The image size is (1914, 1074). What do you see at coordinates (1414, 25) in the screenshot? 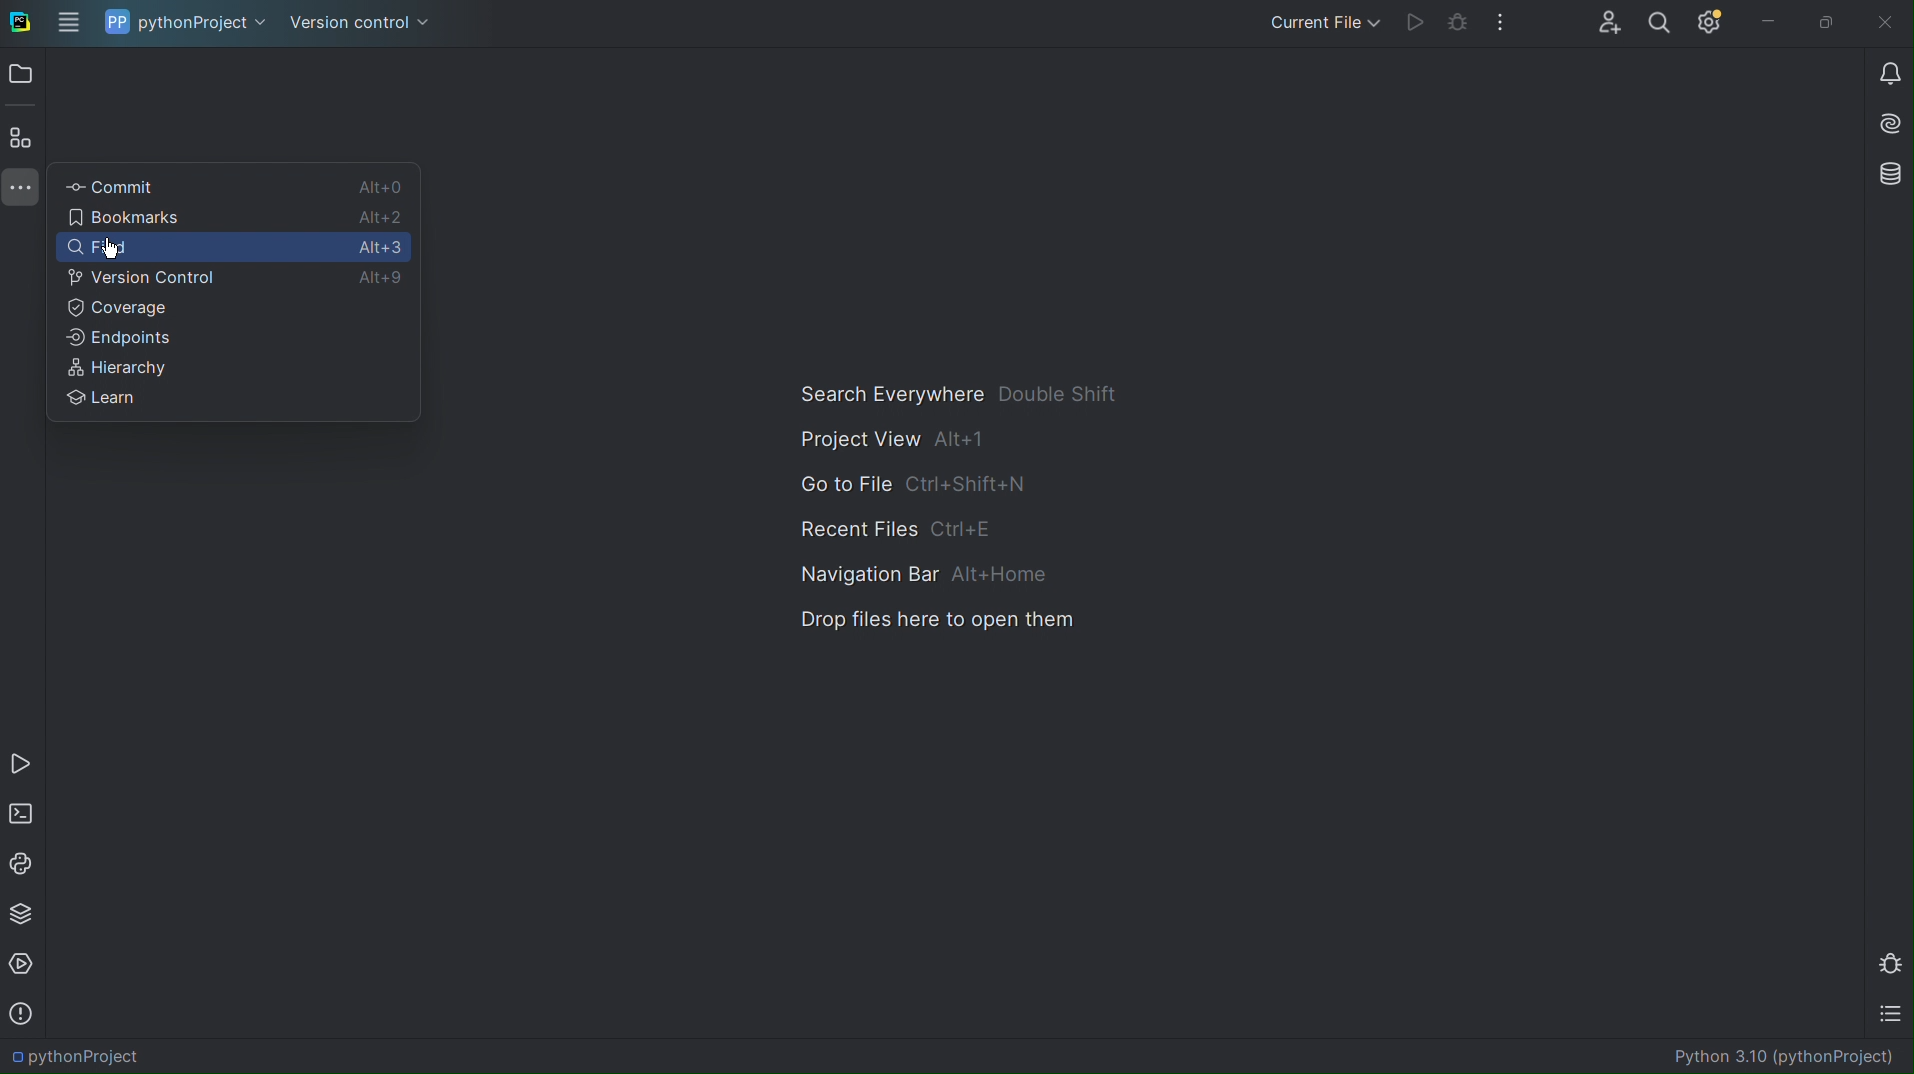
I see `Run` at bounding box center [1414, 25].